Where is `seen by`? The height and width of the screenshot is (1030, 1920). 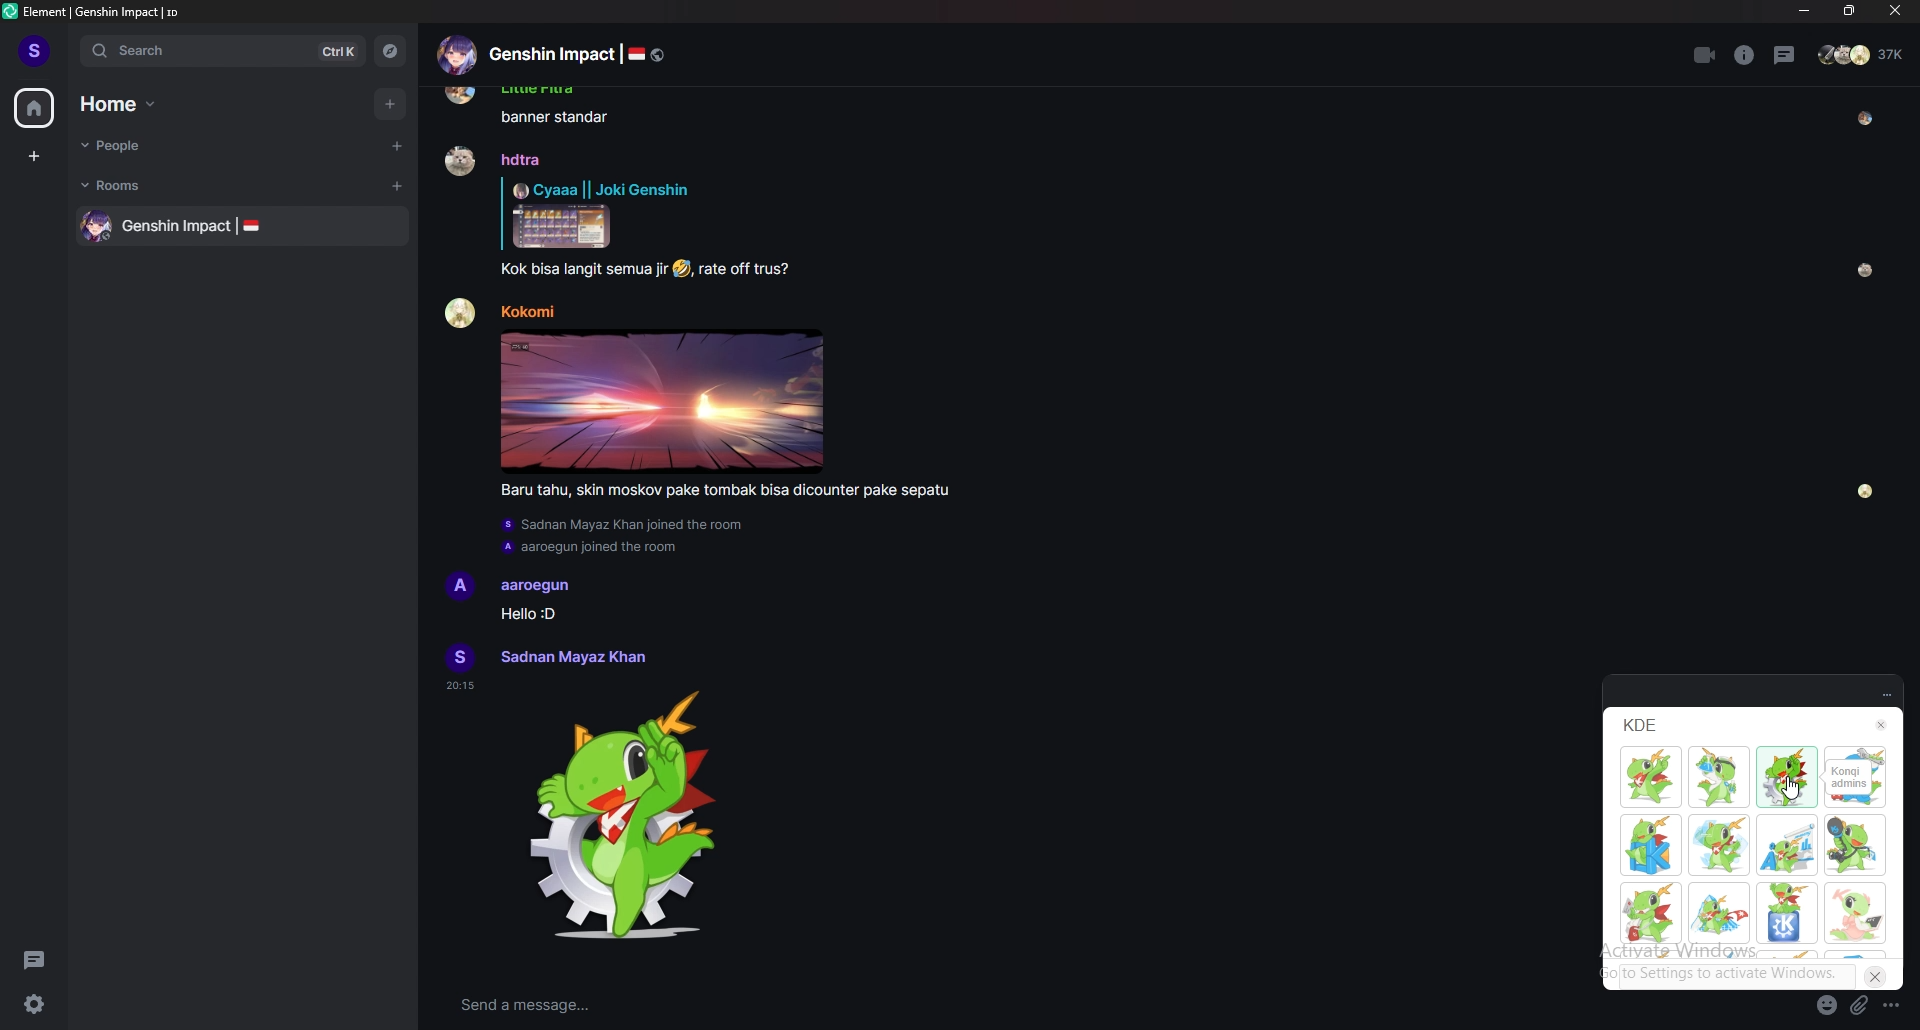
seen by is located at coordinates (1866, 119).